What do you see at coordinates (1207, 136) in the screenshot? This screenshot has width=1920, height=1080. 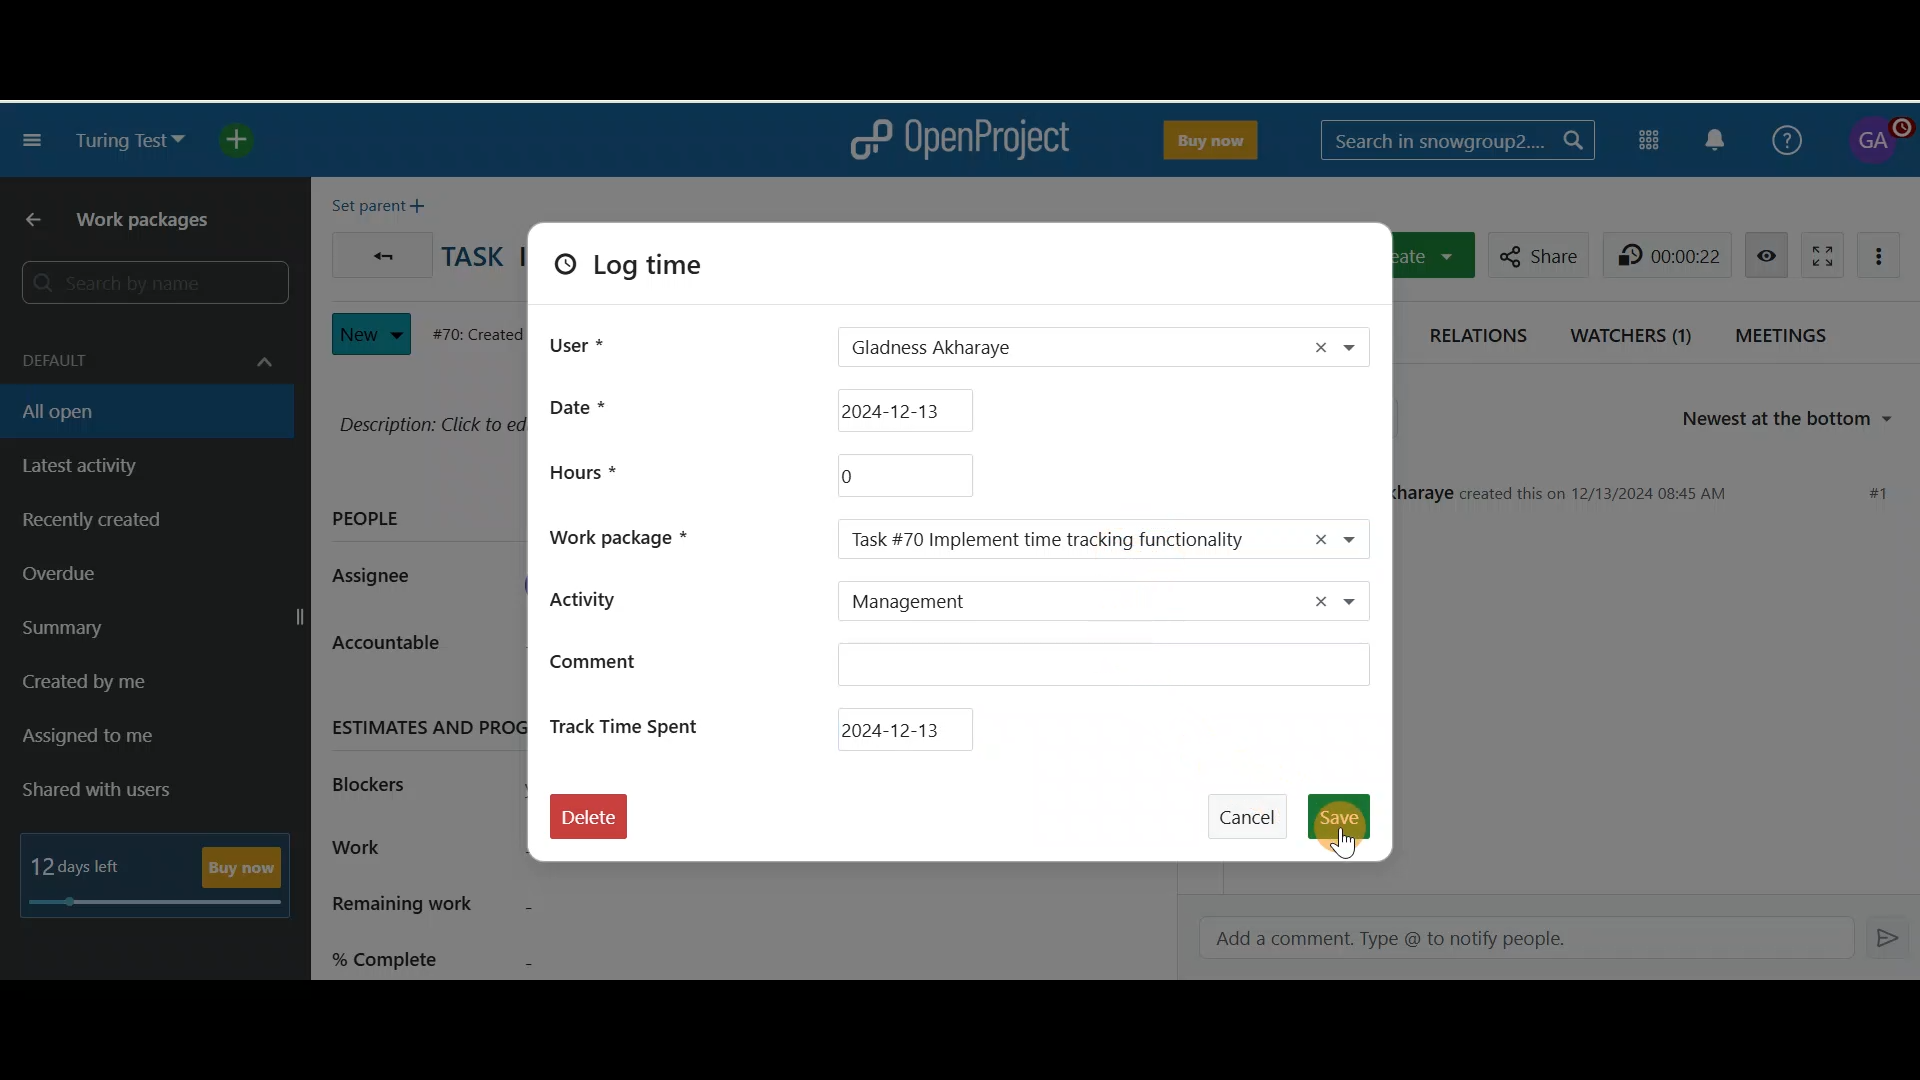 I see `Buy Now` at bounding box center [1207, 136].